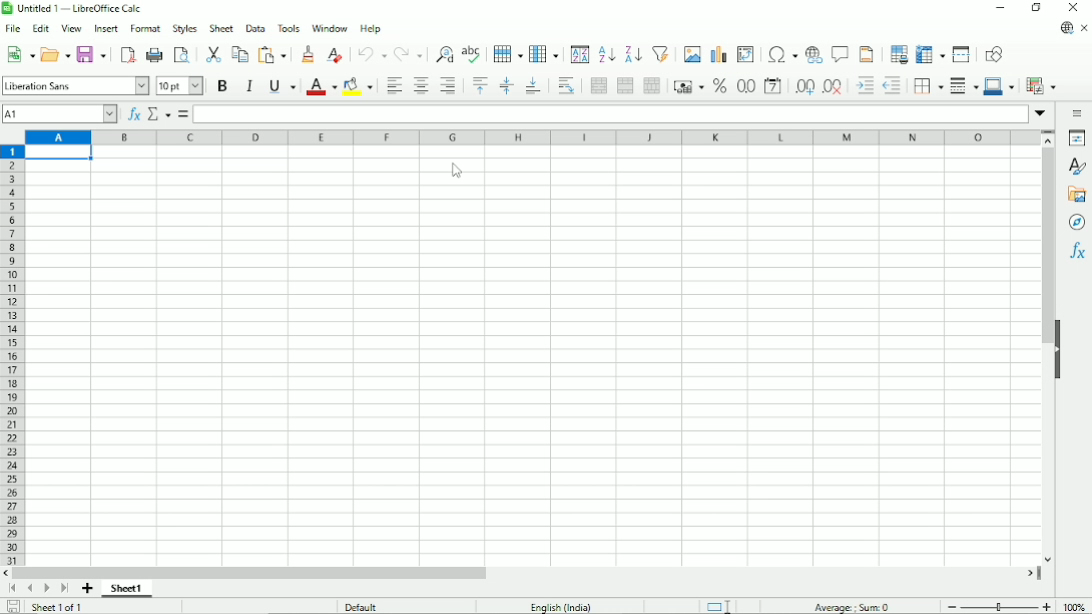  What do you see at coordinates (71, 29) in the screenshot?
I see `View` at bounding box center [71, 29].